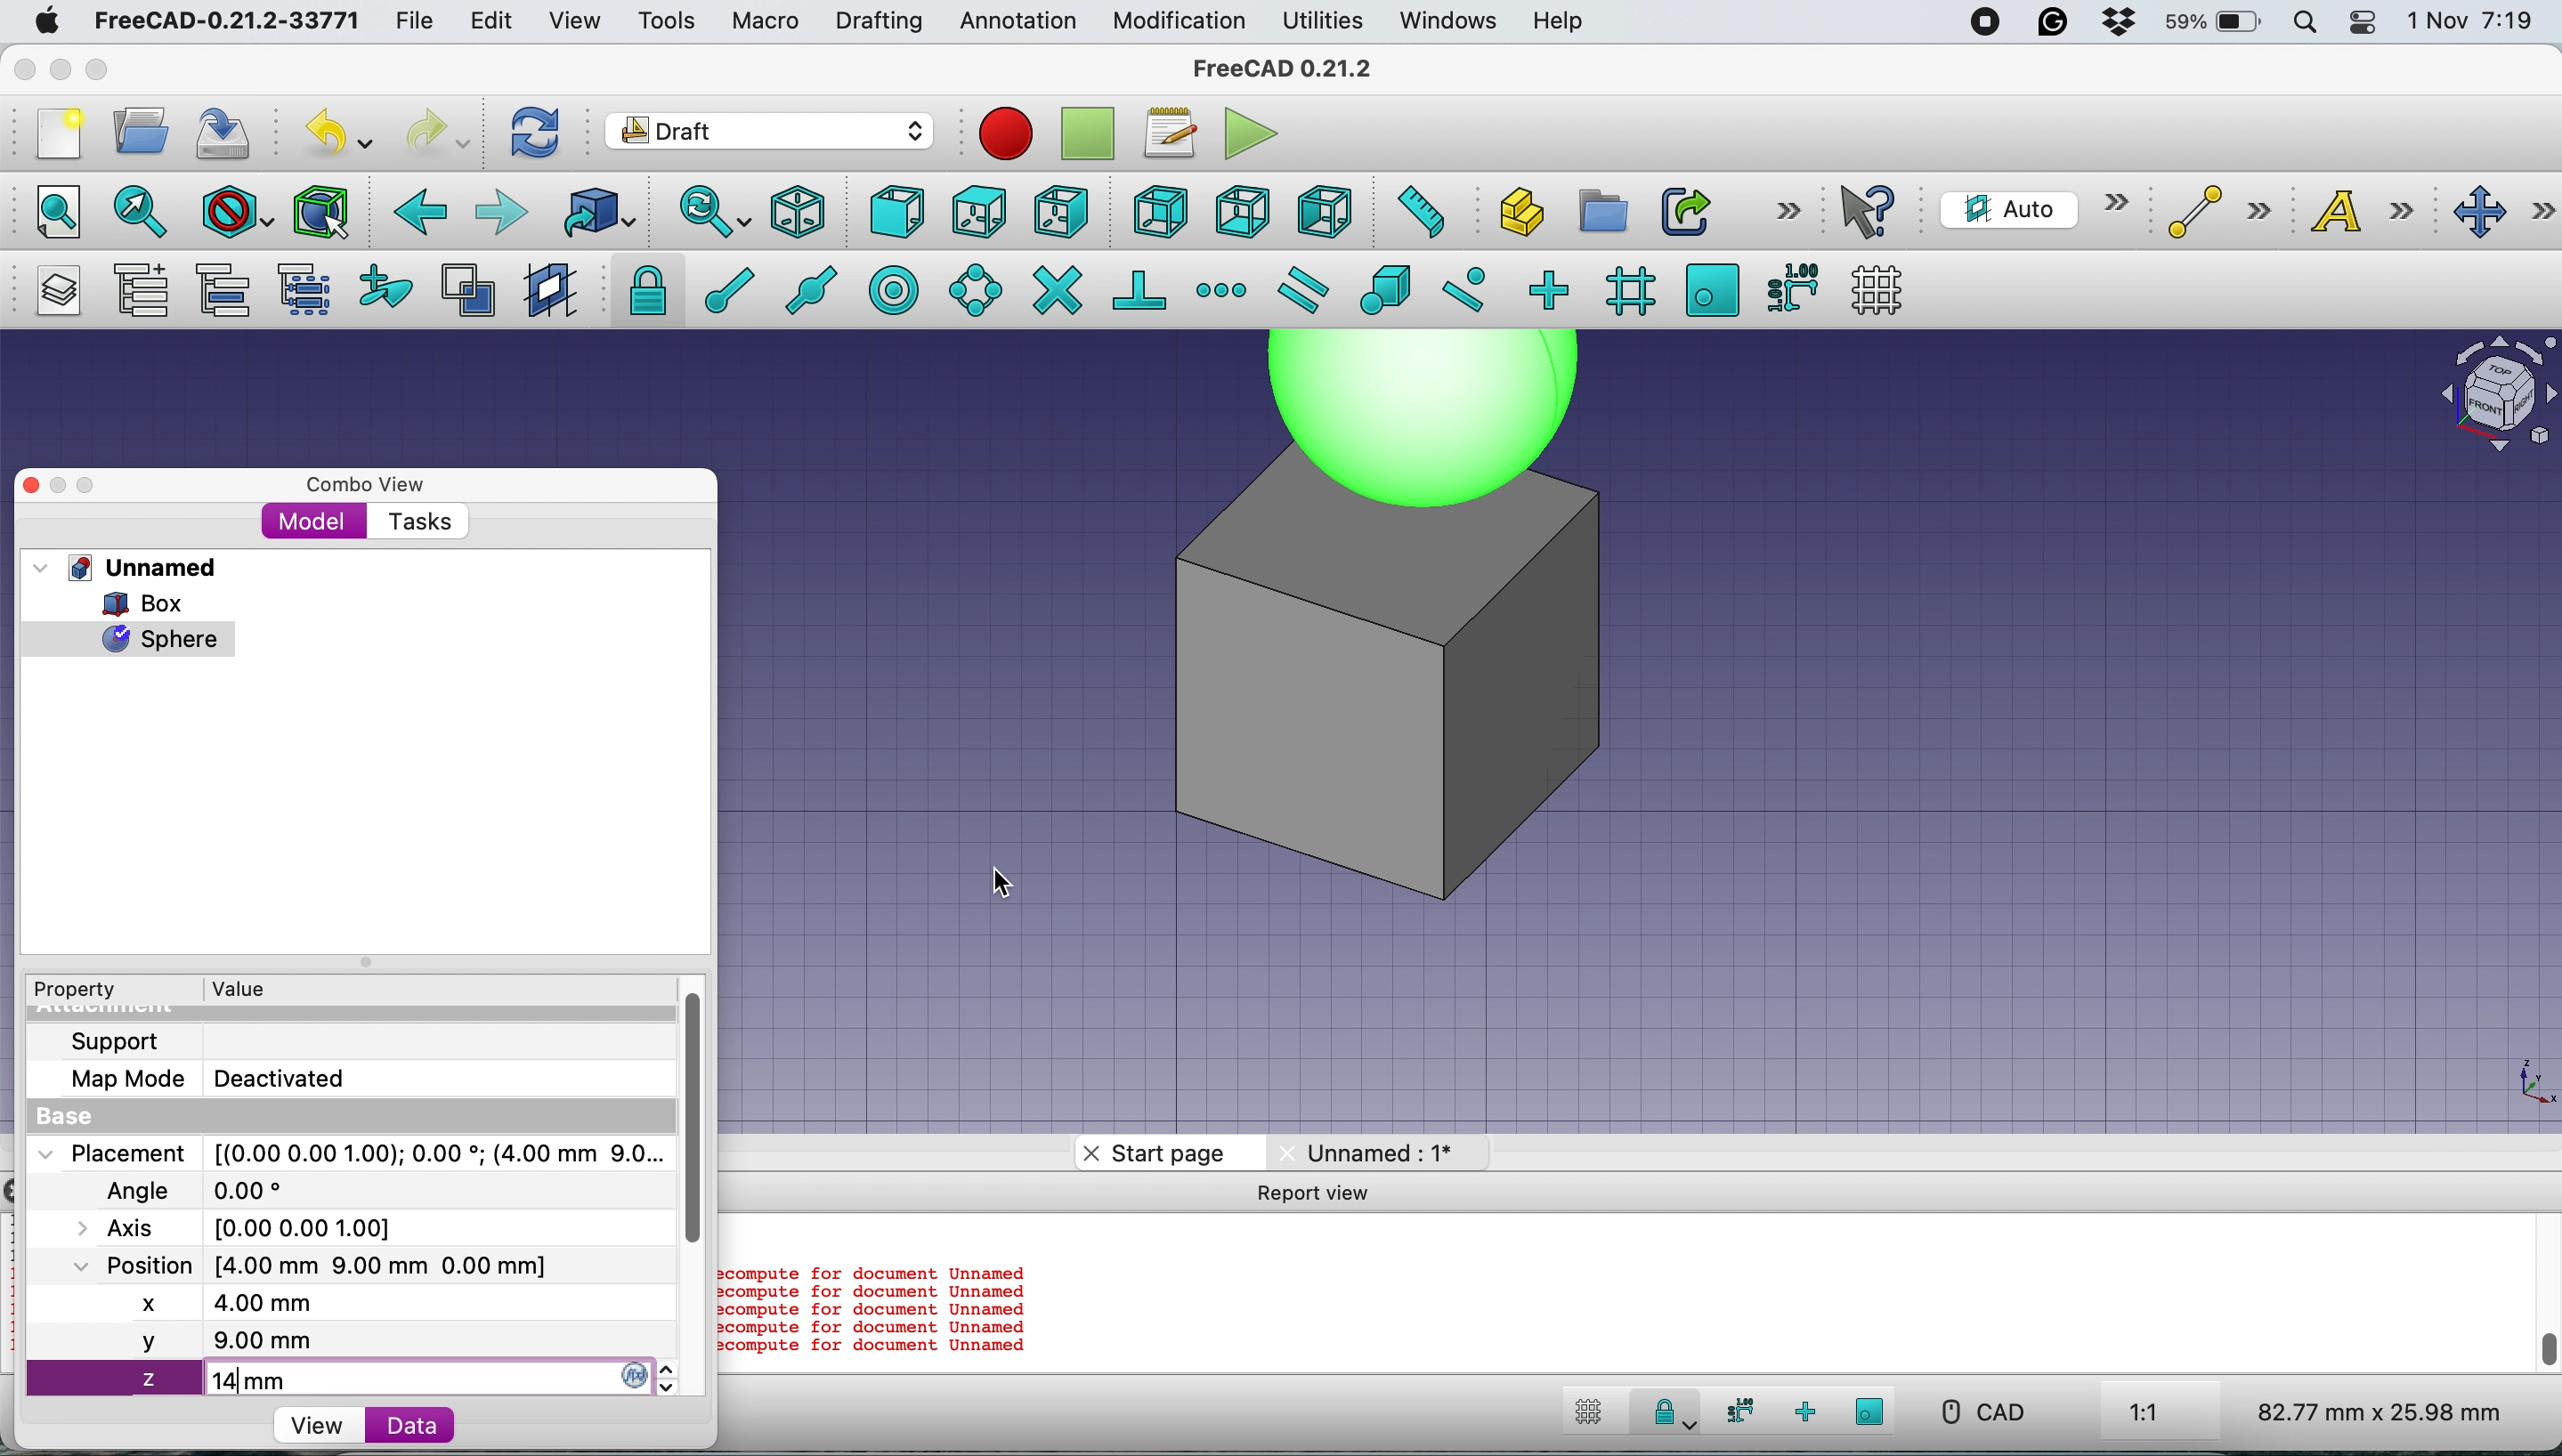 The height and width of the screenshot is (1456, 2562). What do you see at coordinates (892, 288) in the screenshot?
I see `snap center` at bounding box center [892, 288].